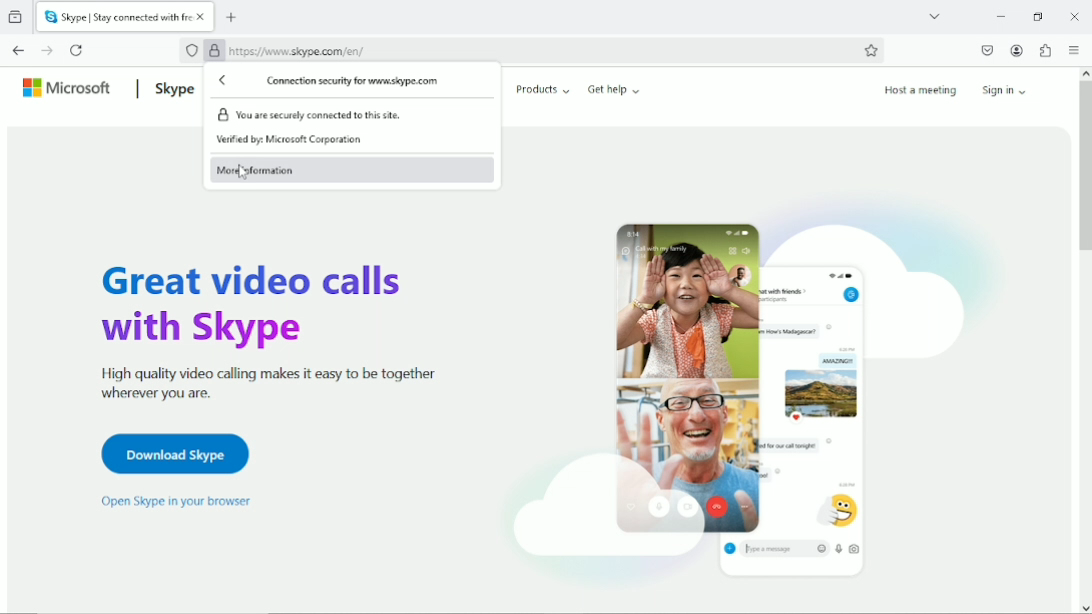 This screenshot has width=1092, height=614. Describe the element at coordinates (77, 49) in the screenshot. I see `Reload current page` at that location.